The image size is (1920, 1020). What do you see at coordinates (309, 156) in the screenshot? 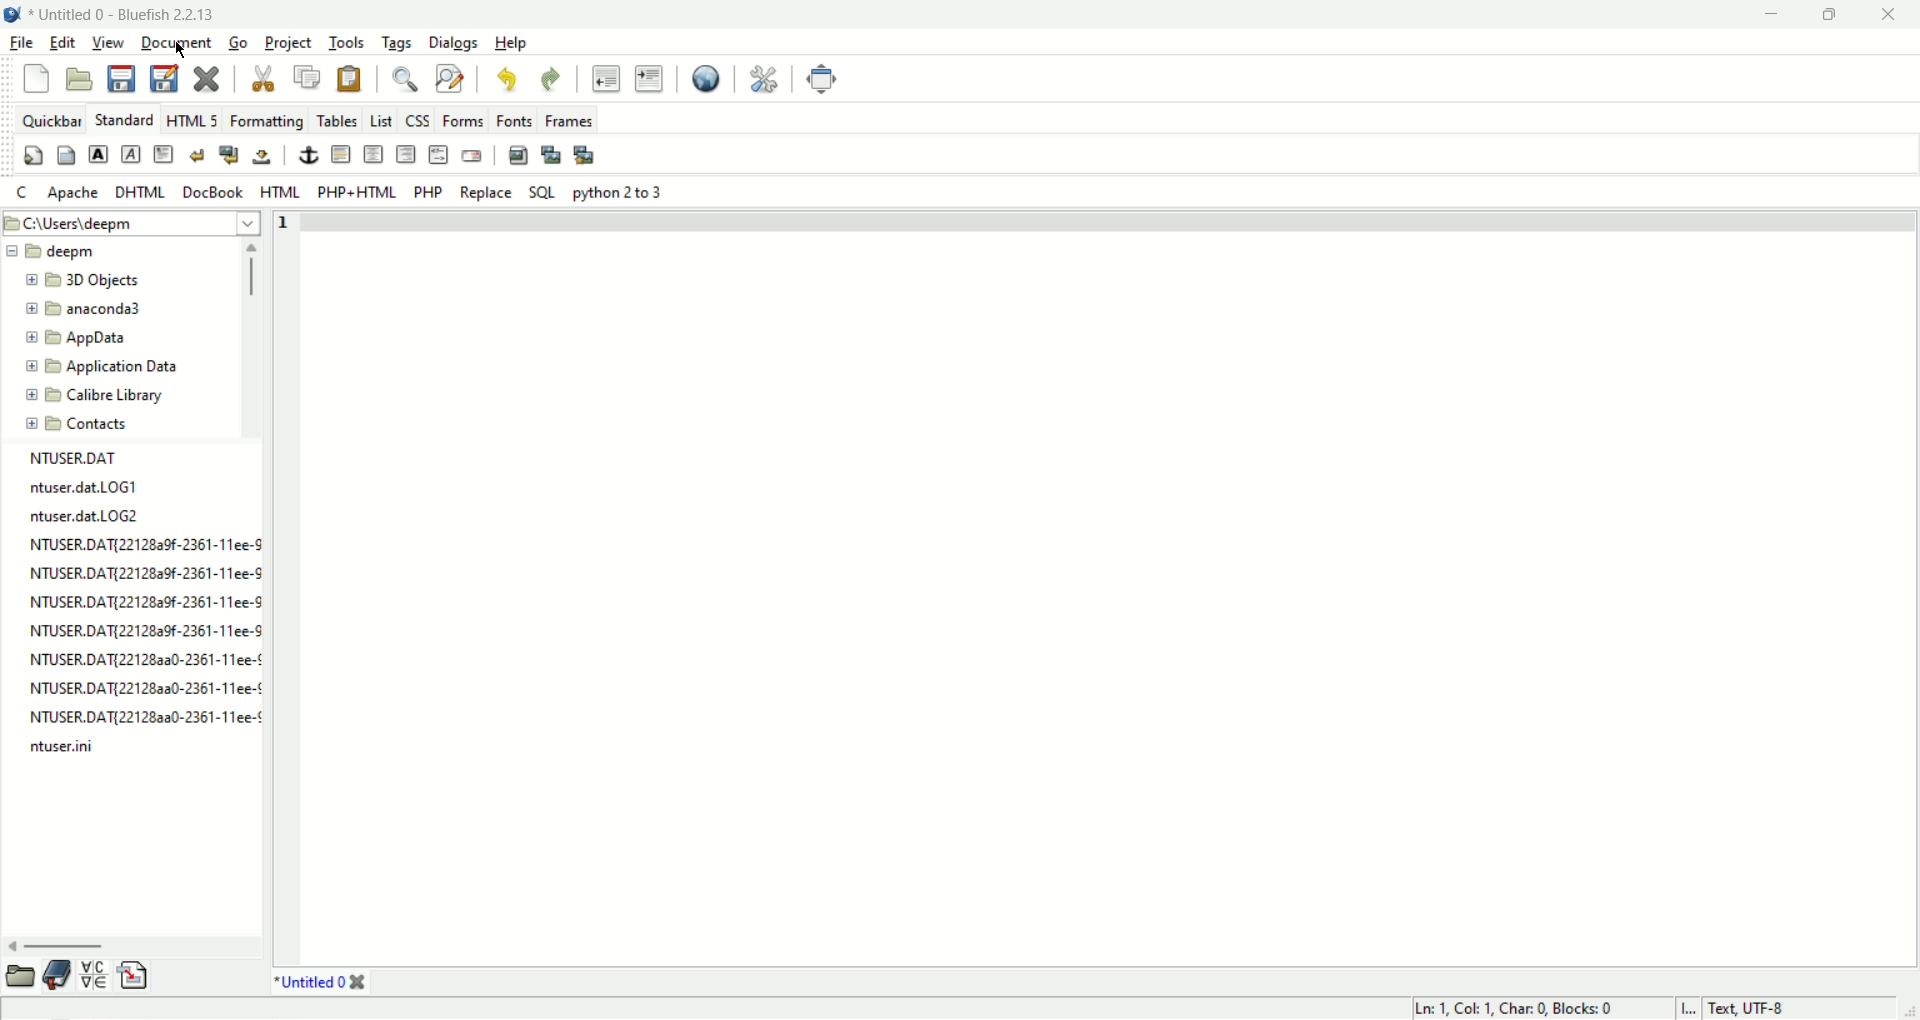
I see `anchor` at bounding box center [309, 156].